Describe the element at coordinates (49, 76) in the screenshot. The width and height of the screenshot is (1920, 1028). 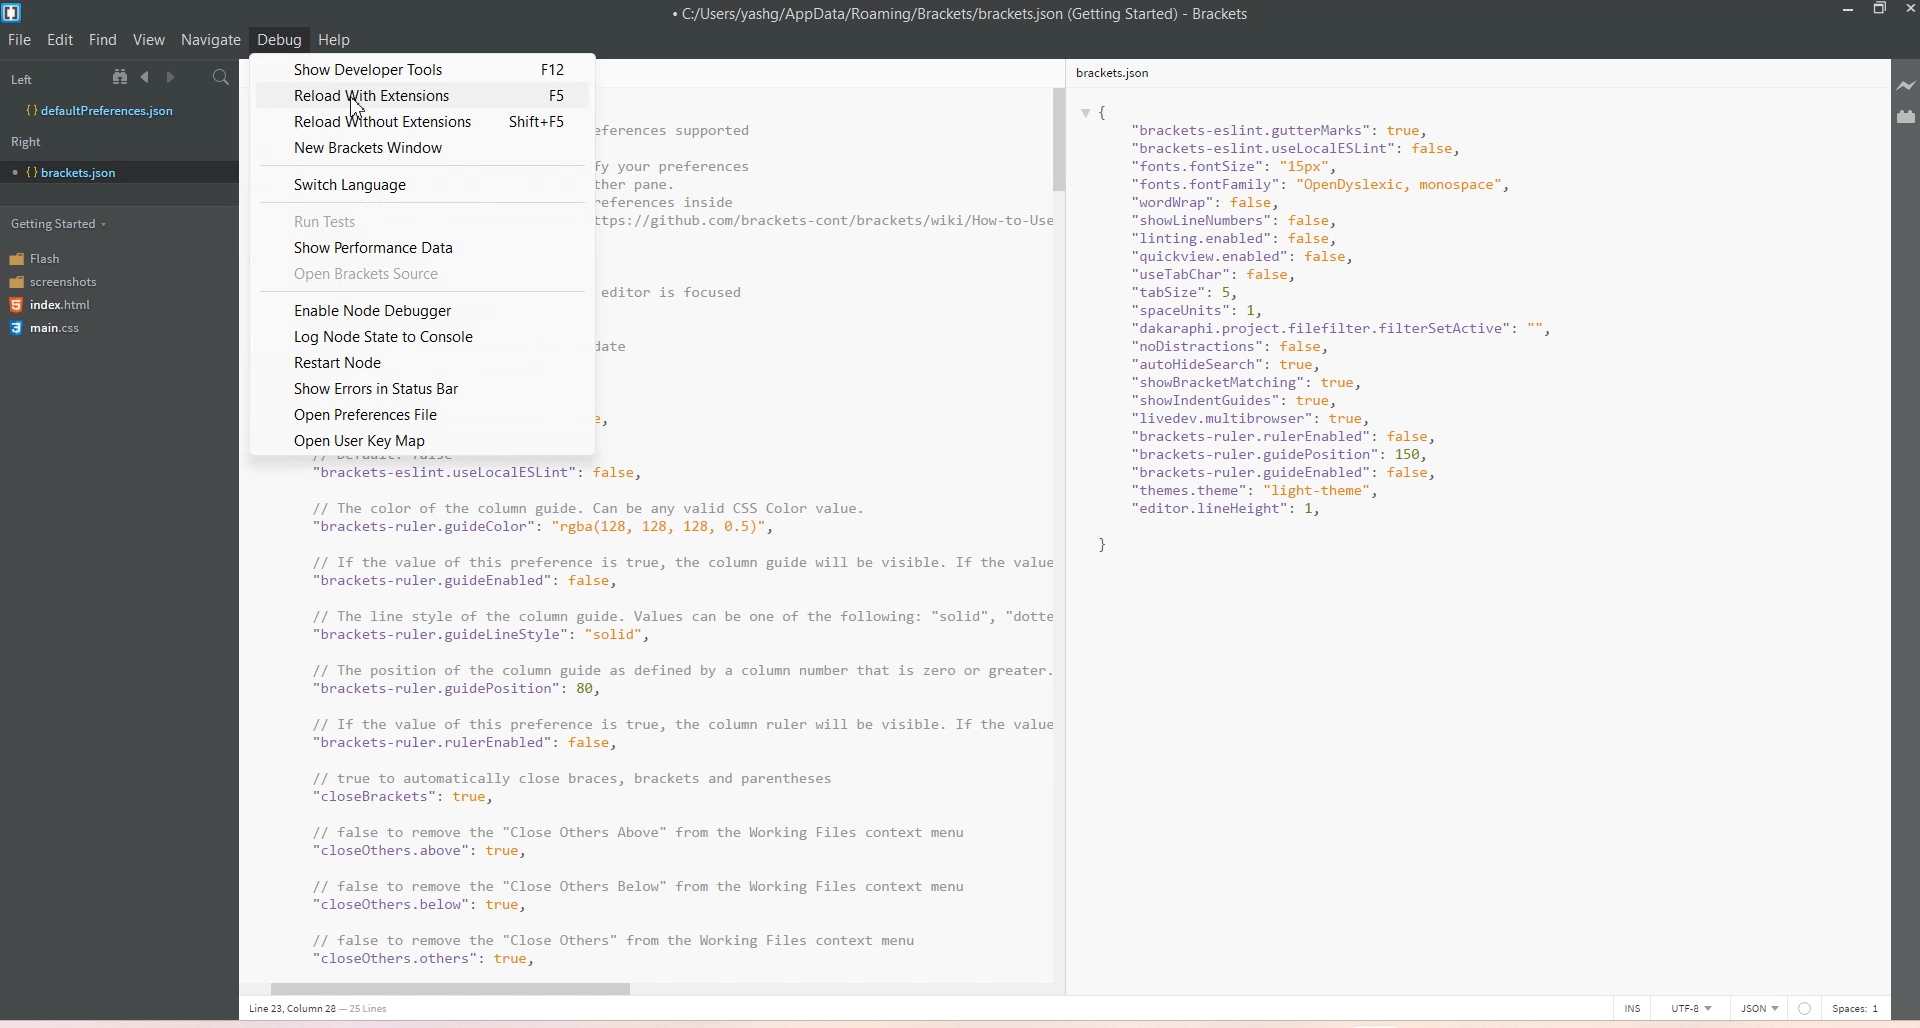
I see `Left` at that location.